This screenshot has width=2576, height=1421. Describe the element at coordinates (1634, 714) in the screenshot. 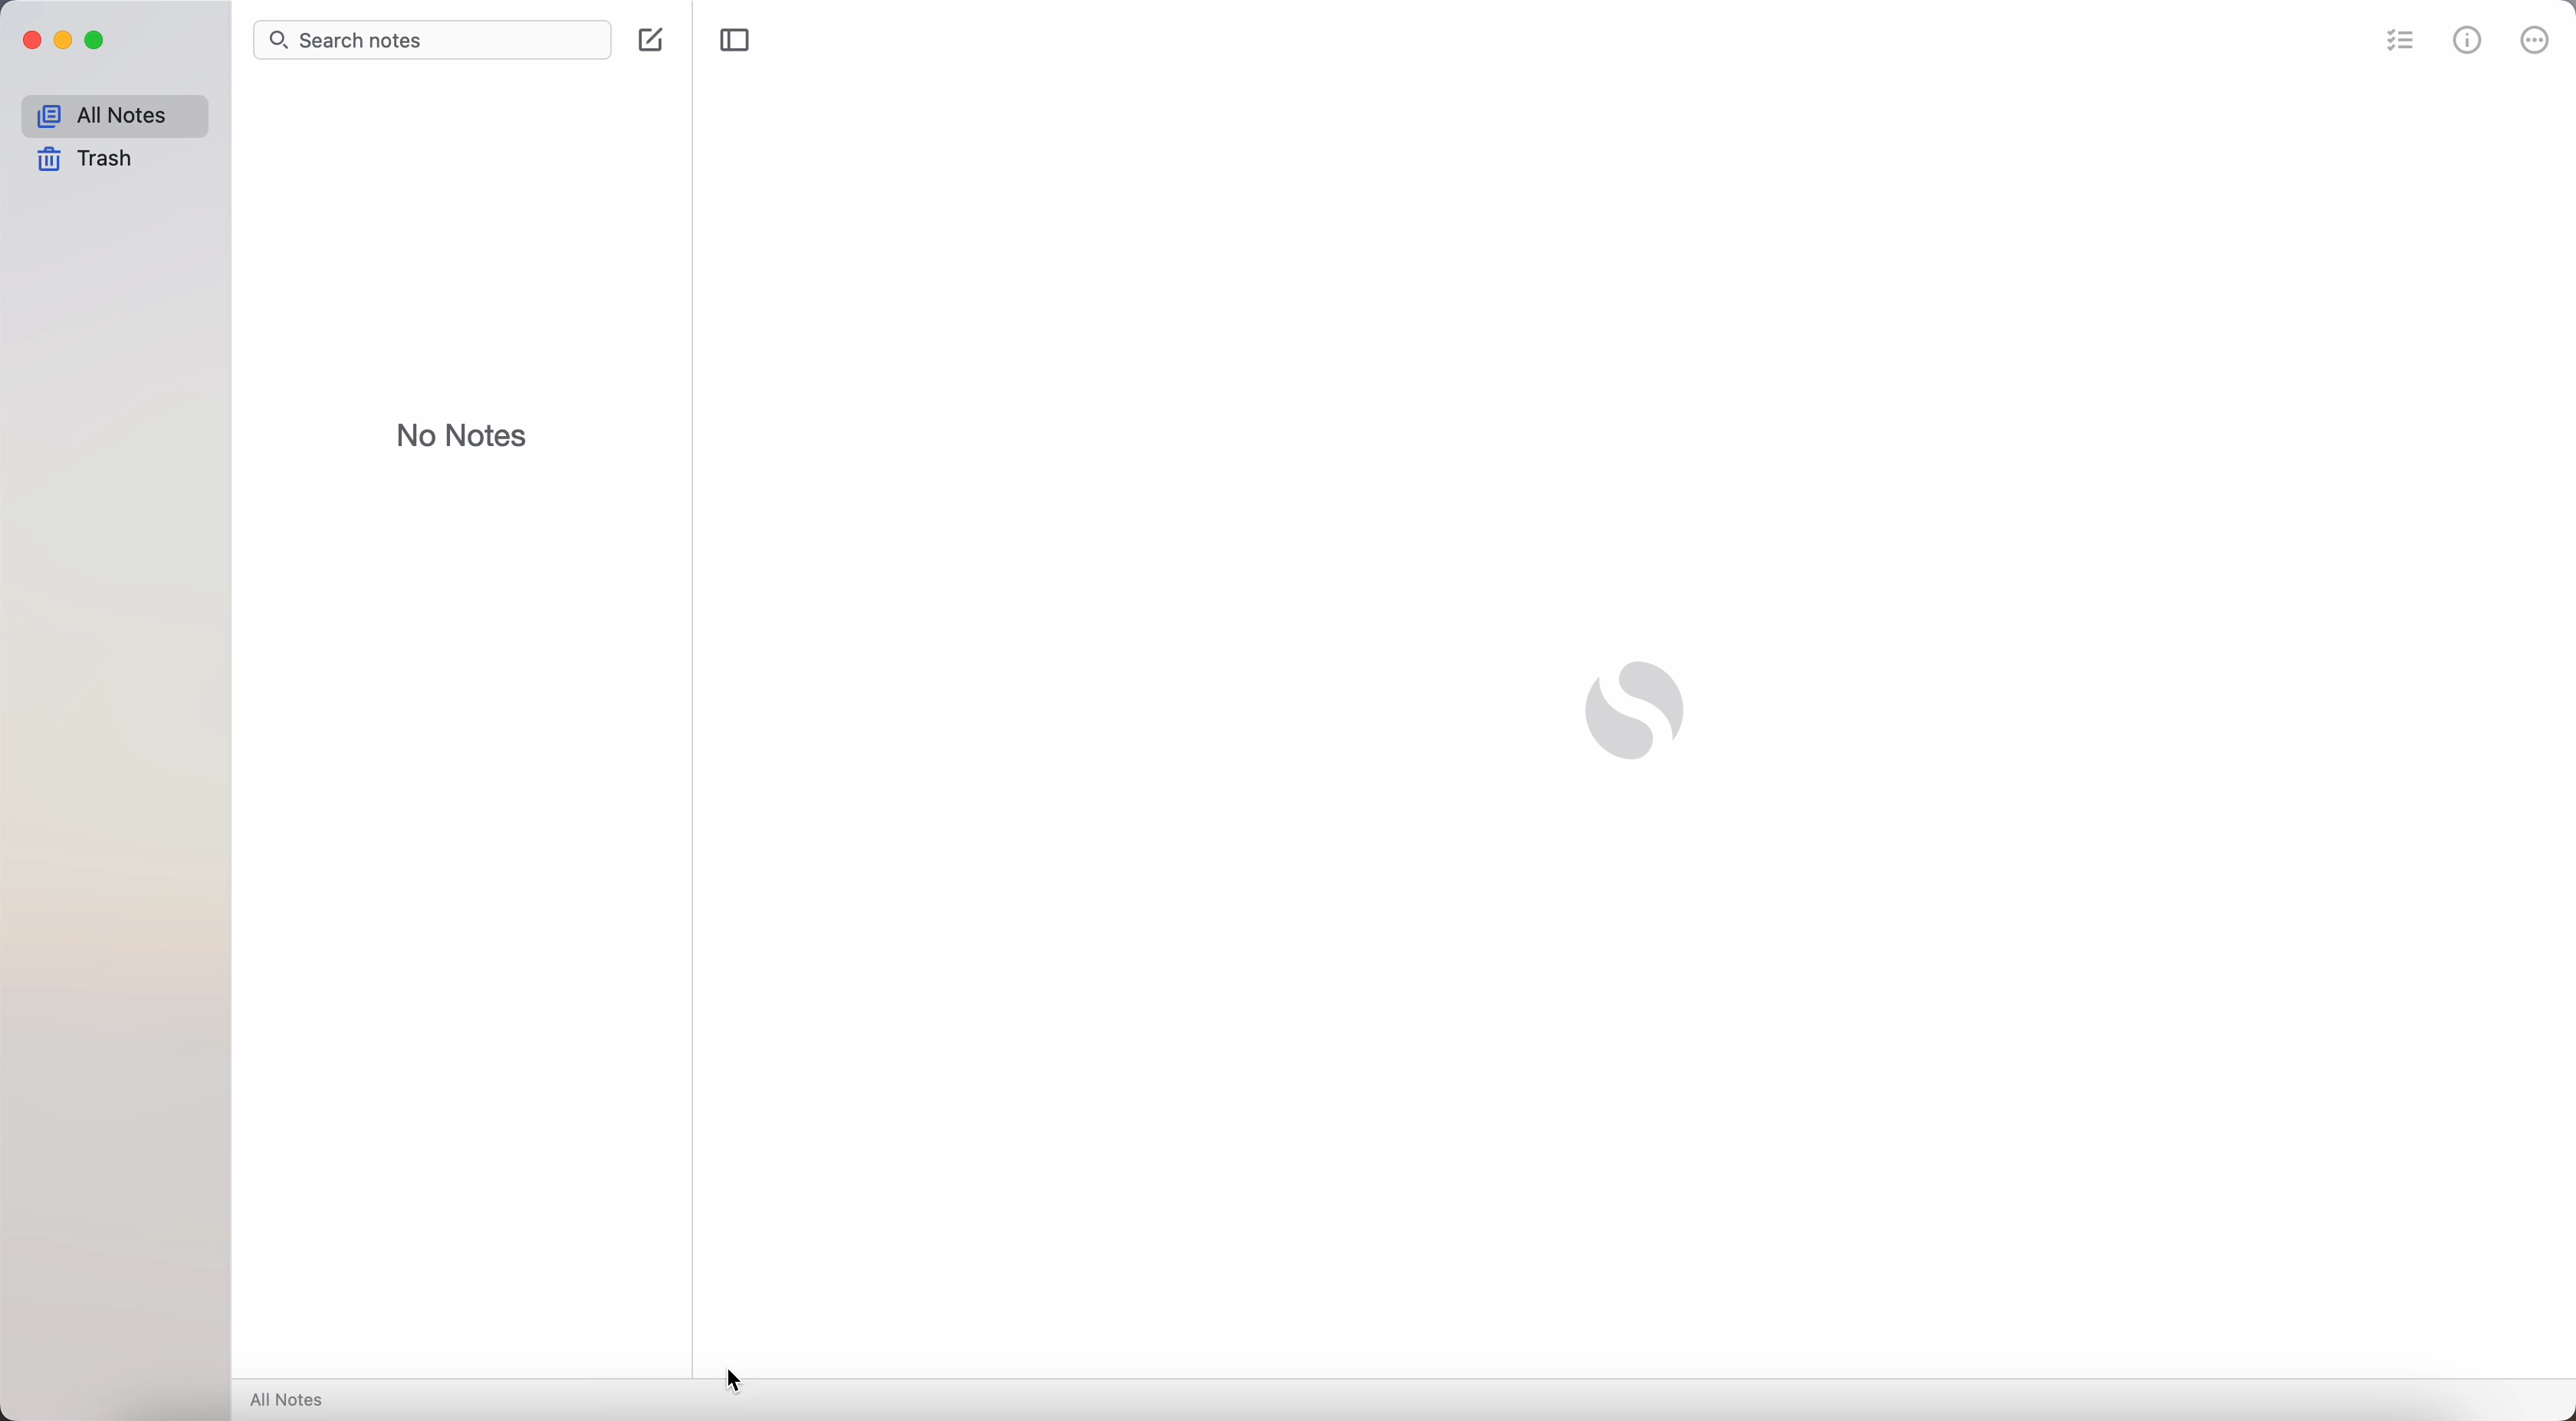

I see `Simplenote logo` at that location.